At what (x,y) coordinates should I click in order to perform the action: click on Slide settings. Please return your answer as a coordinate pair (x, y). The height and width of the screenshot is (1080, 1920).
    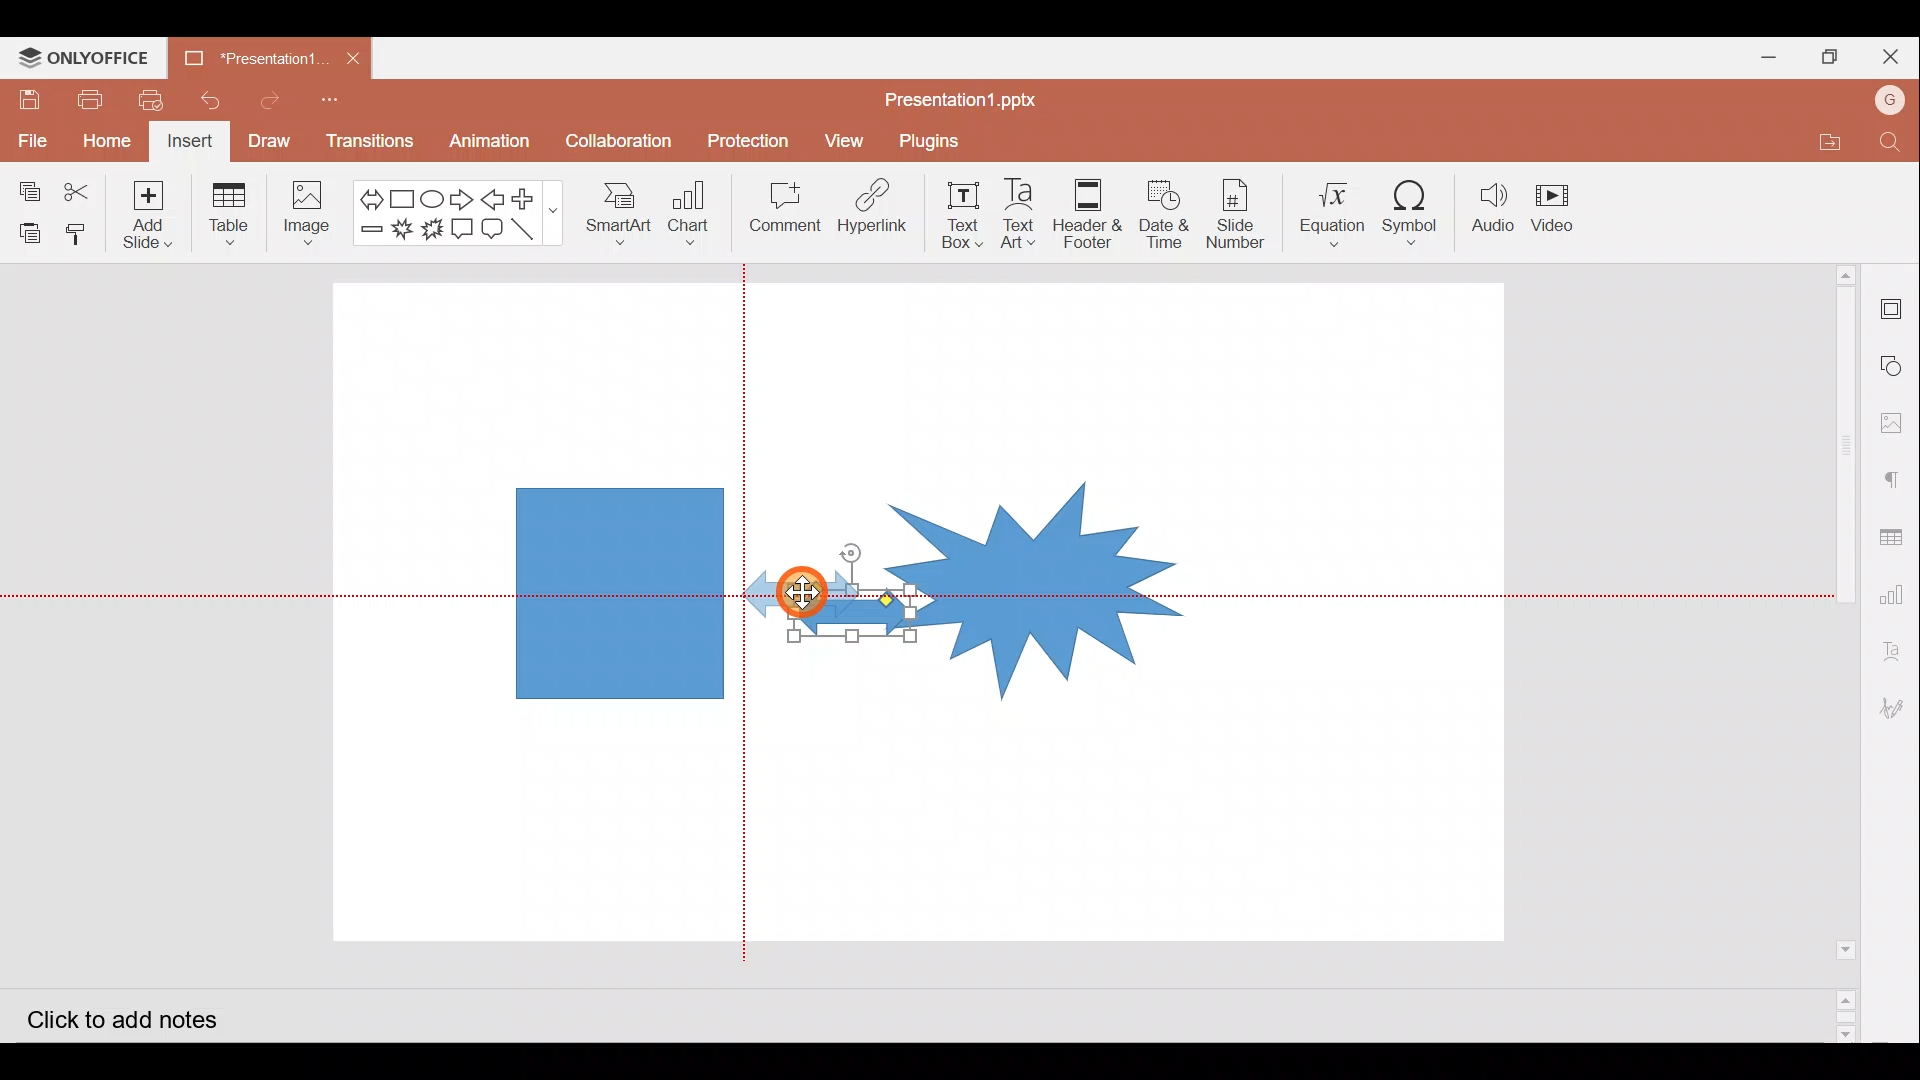
    Looking at the image, I should click on (1892, 302).